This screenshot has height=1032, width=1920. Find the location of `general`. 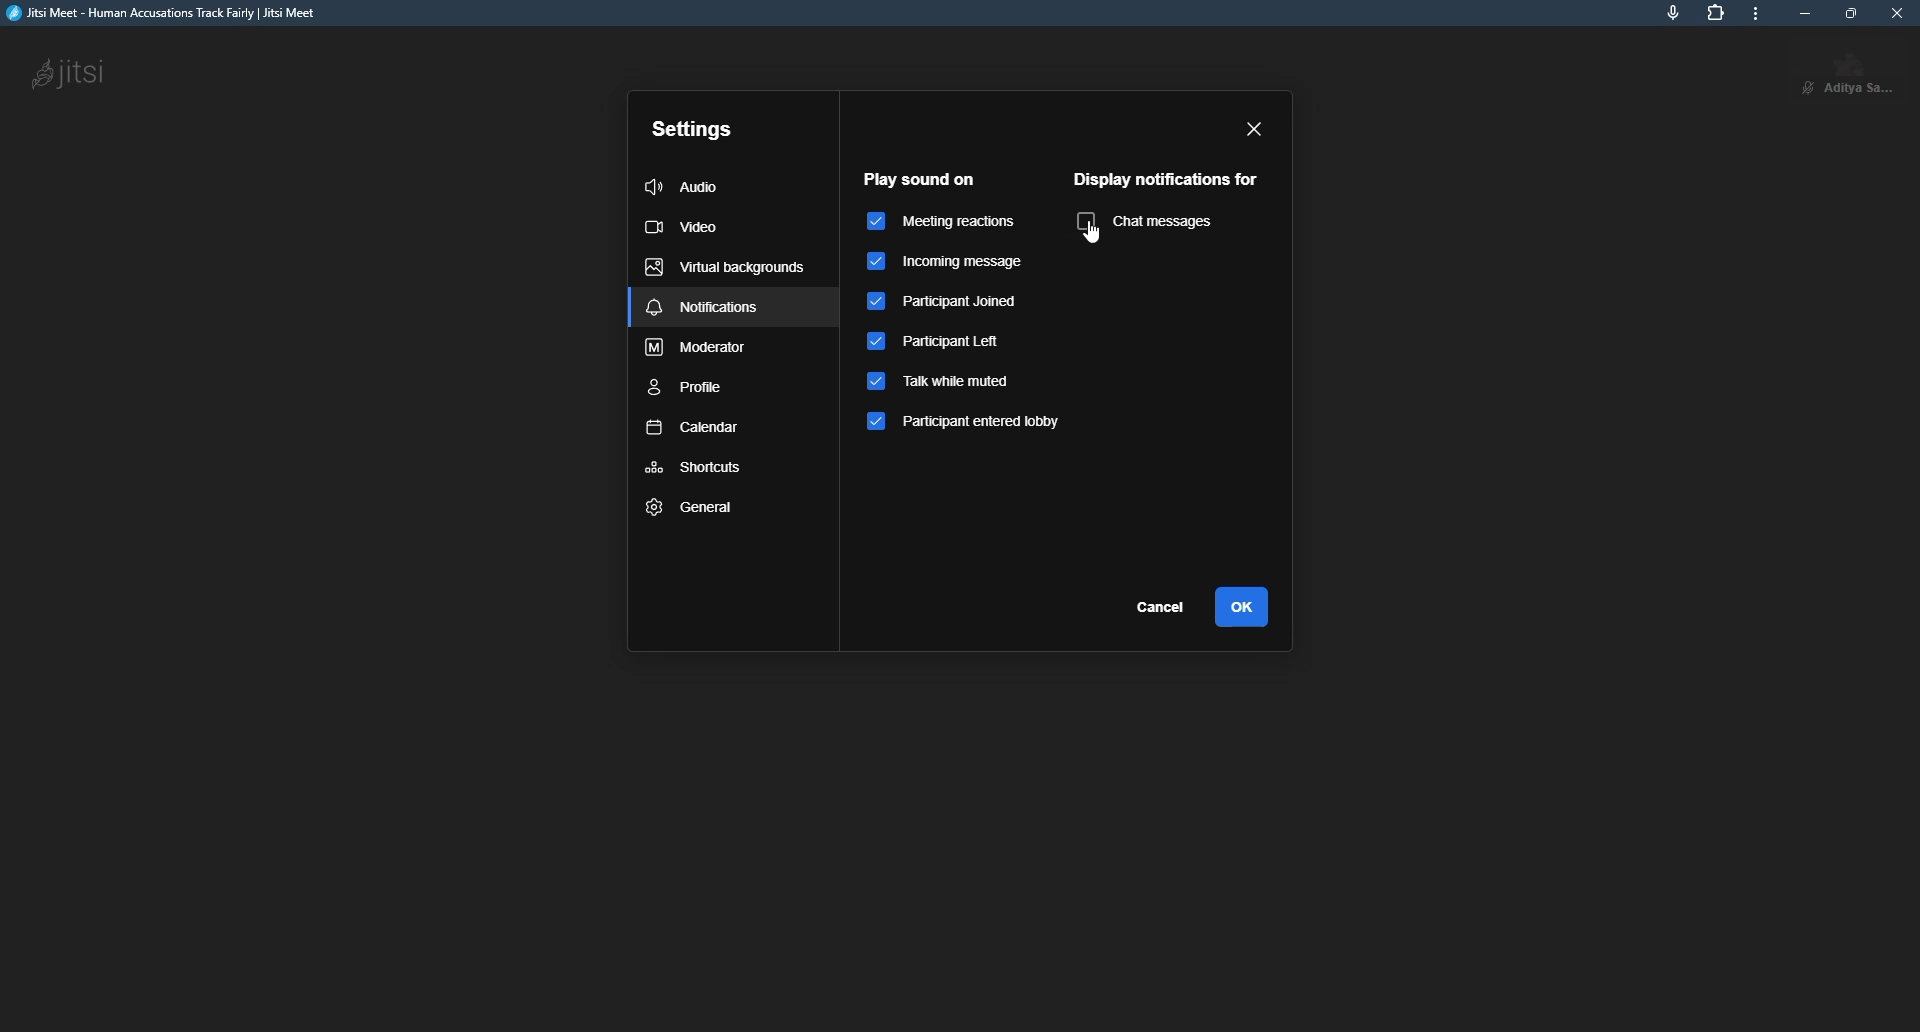

general is located at coordinates (692, 507).